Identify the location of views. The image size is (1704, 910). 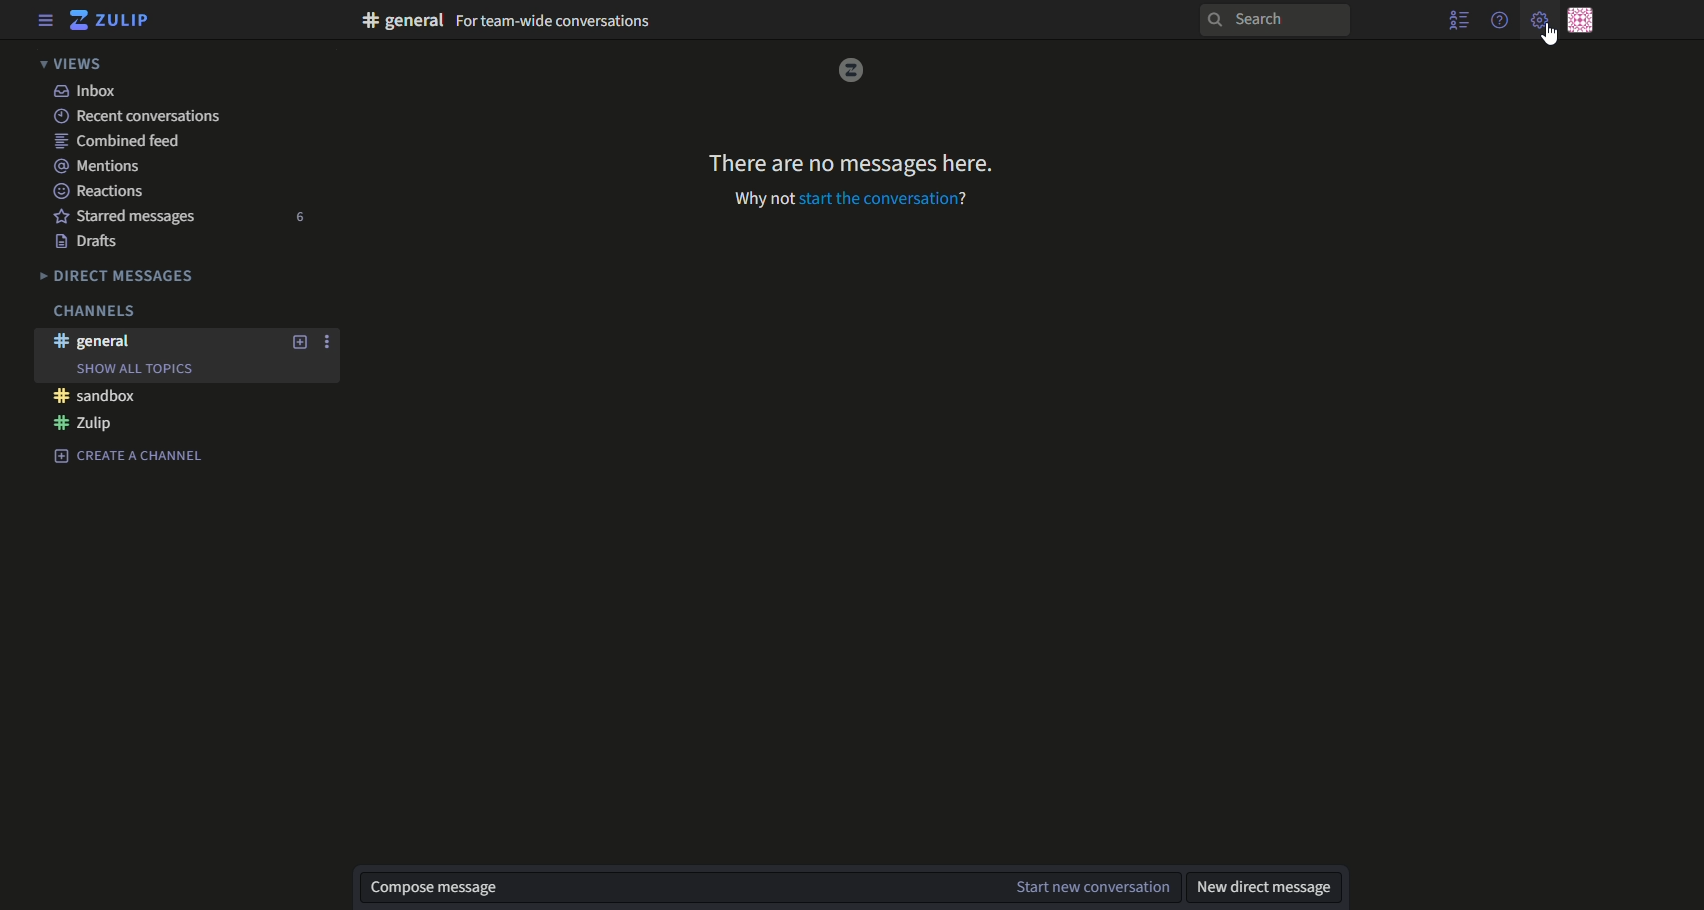
(76, 62).